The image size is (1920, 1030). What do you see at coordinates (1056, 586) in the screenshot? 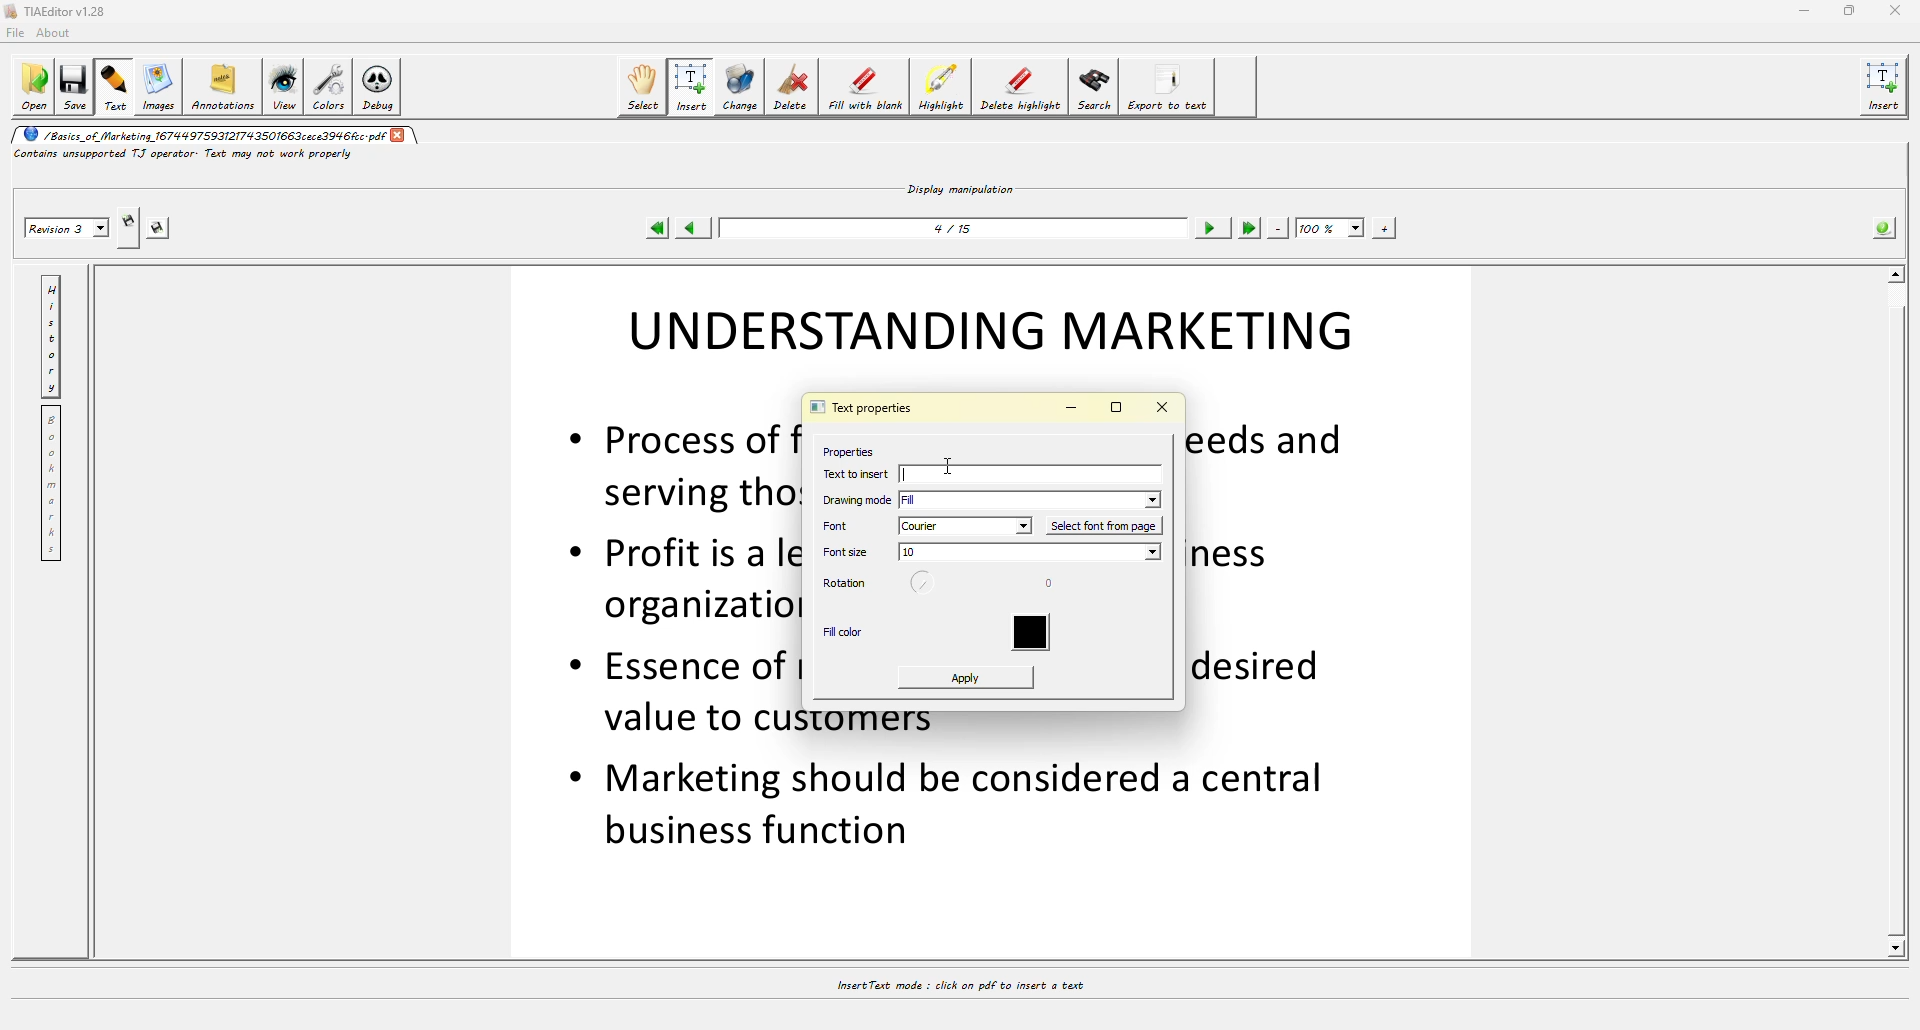
I see `degree` at bounding box center [1056, 586].